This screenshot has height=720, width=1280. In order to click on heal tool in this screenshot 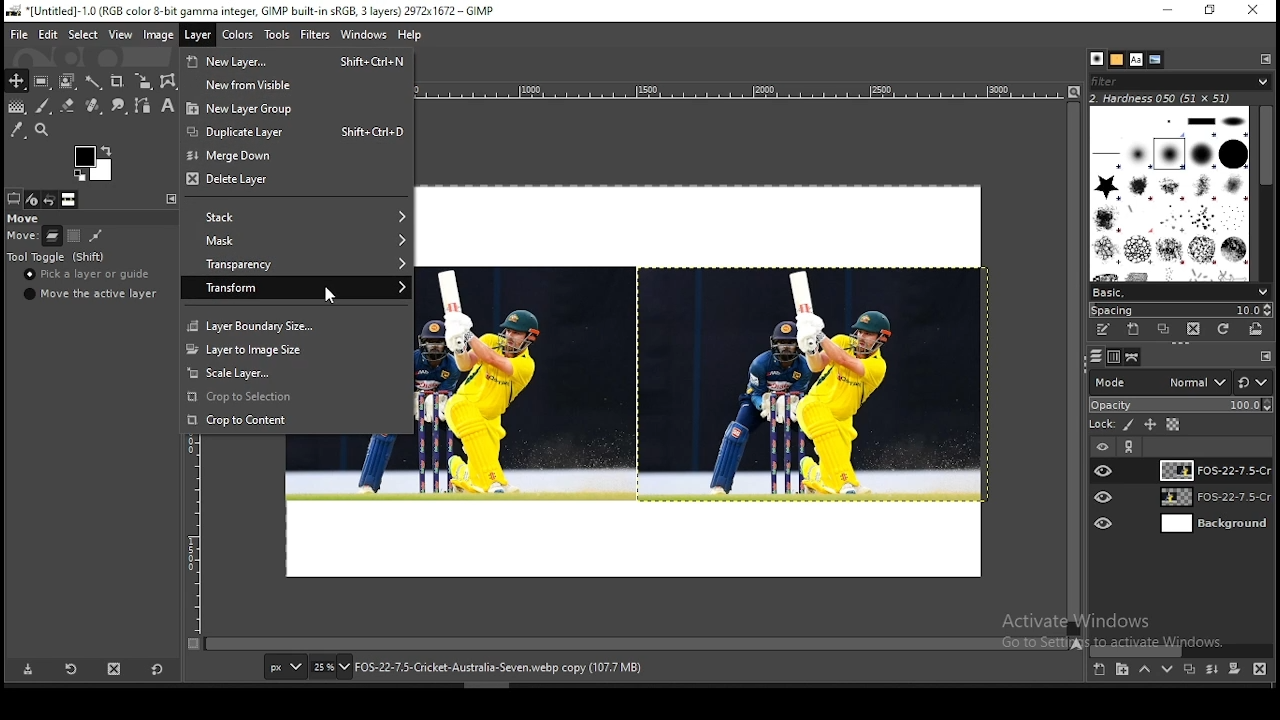, I will do `click(91, 107)`.